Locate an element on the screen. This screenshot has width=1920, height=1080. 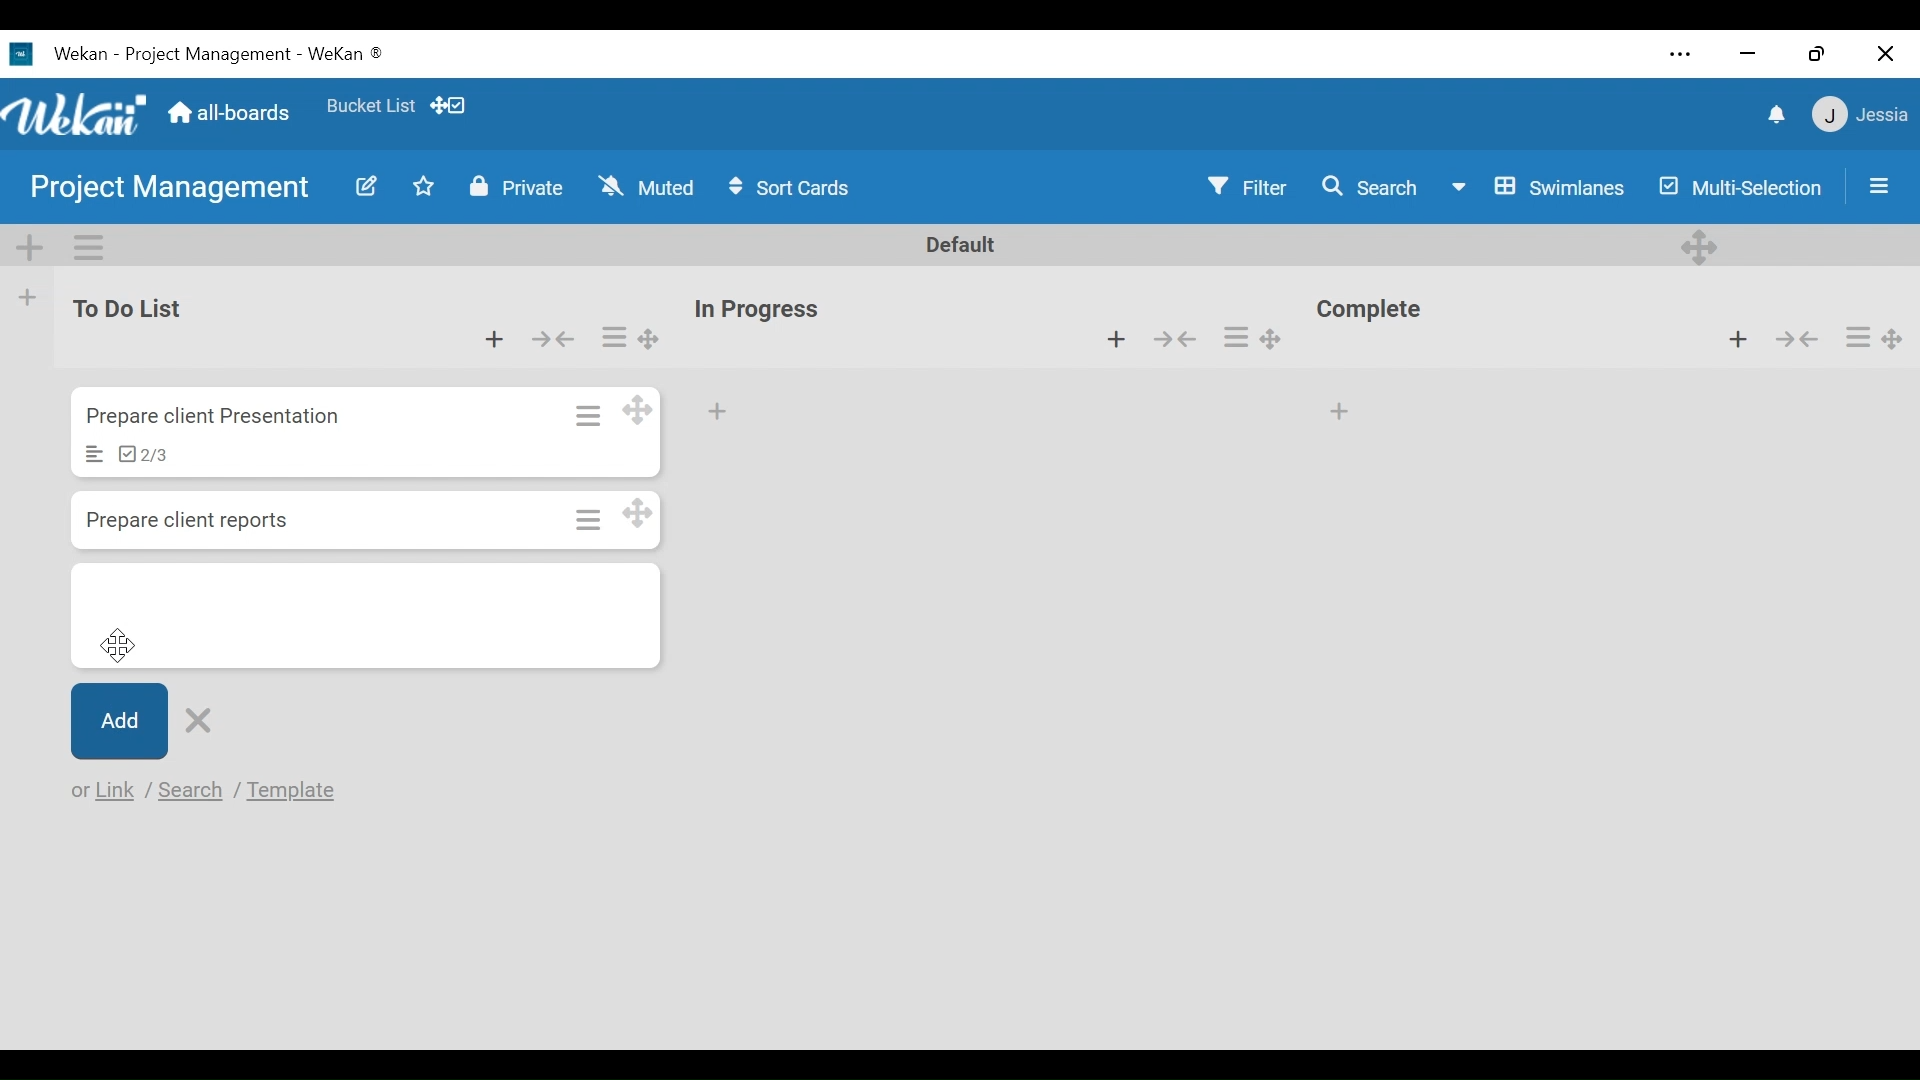
Collapse is located at coordinates (556, 337).